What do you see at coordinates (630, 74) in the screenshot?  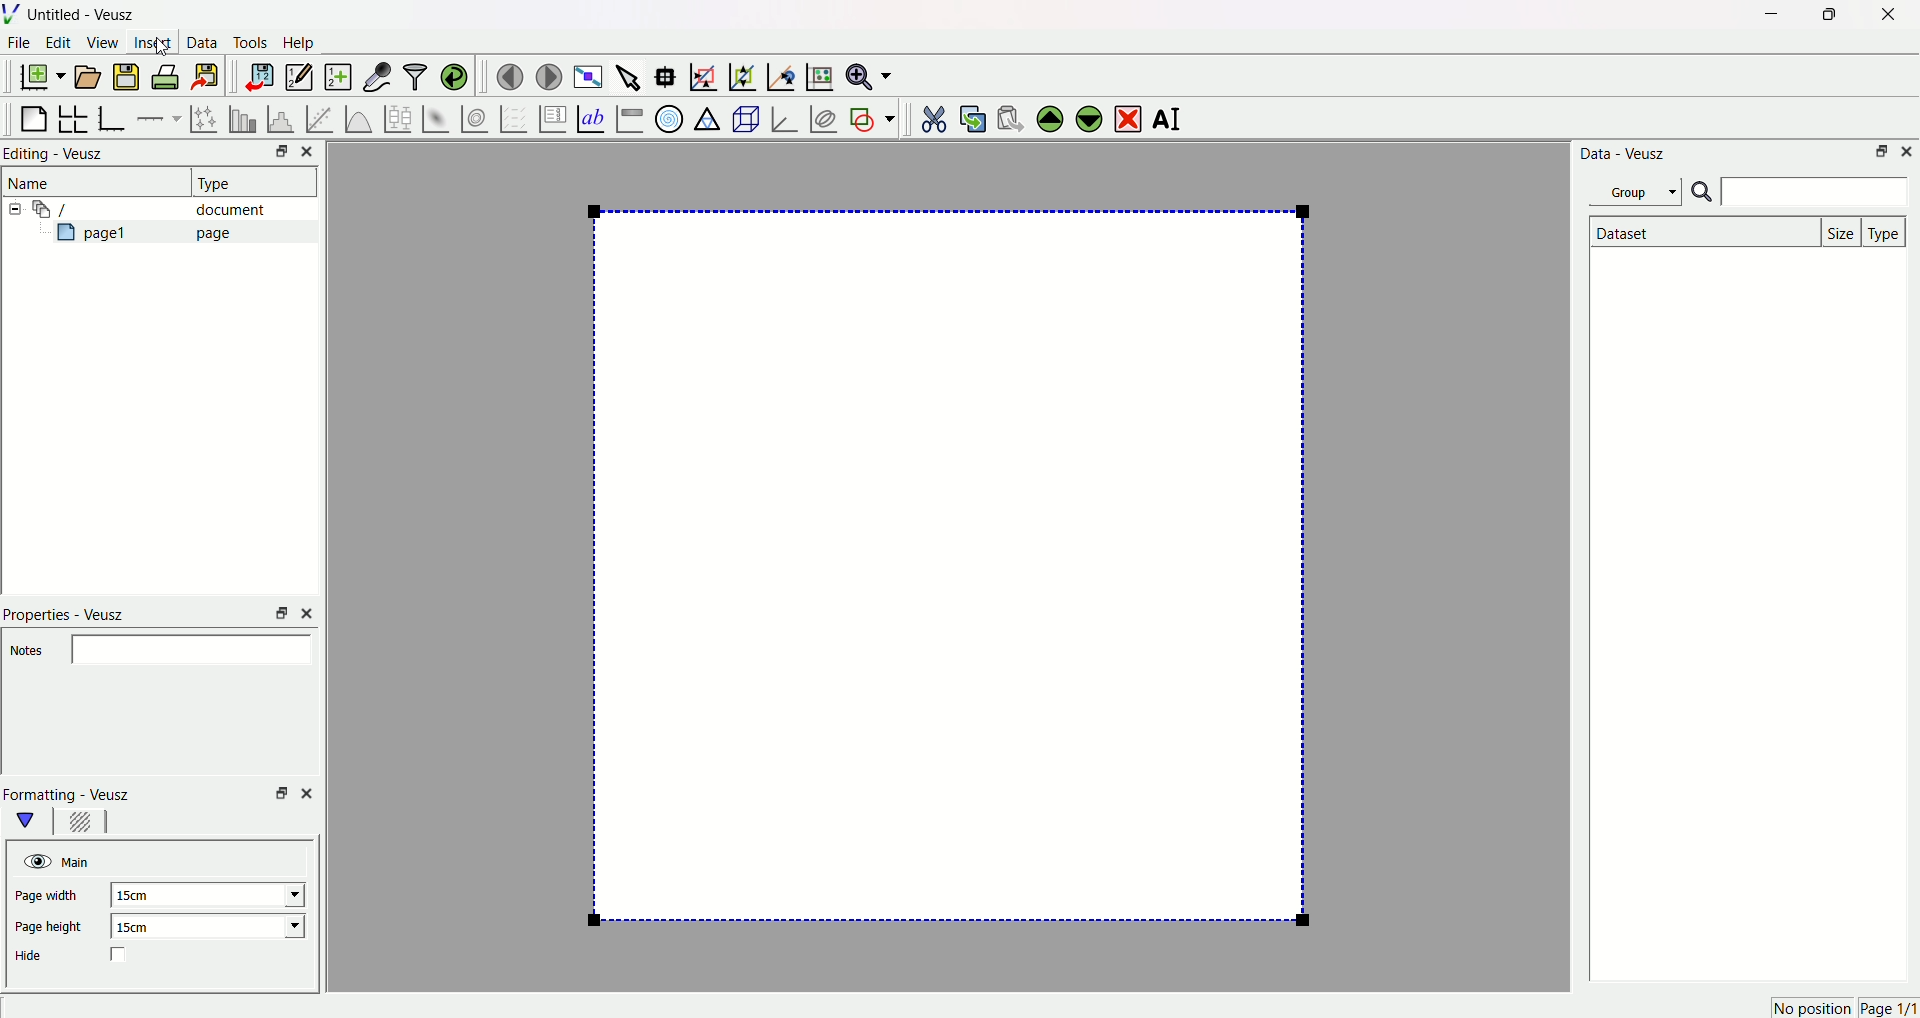 I see `select items` at bounding box center [630, 74].